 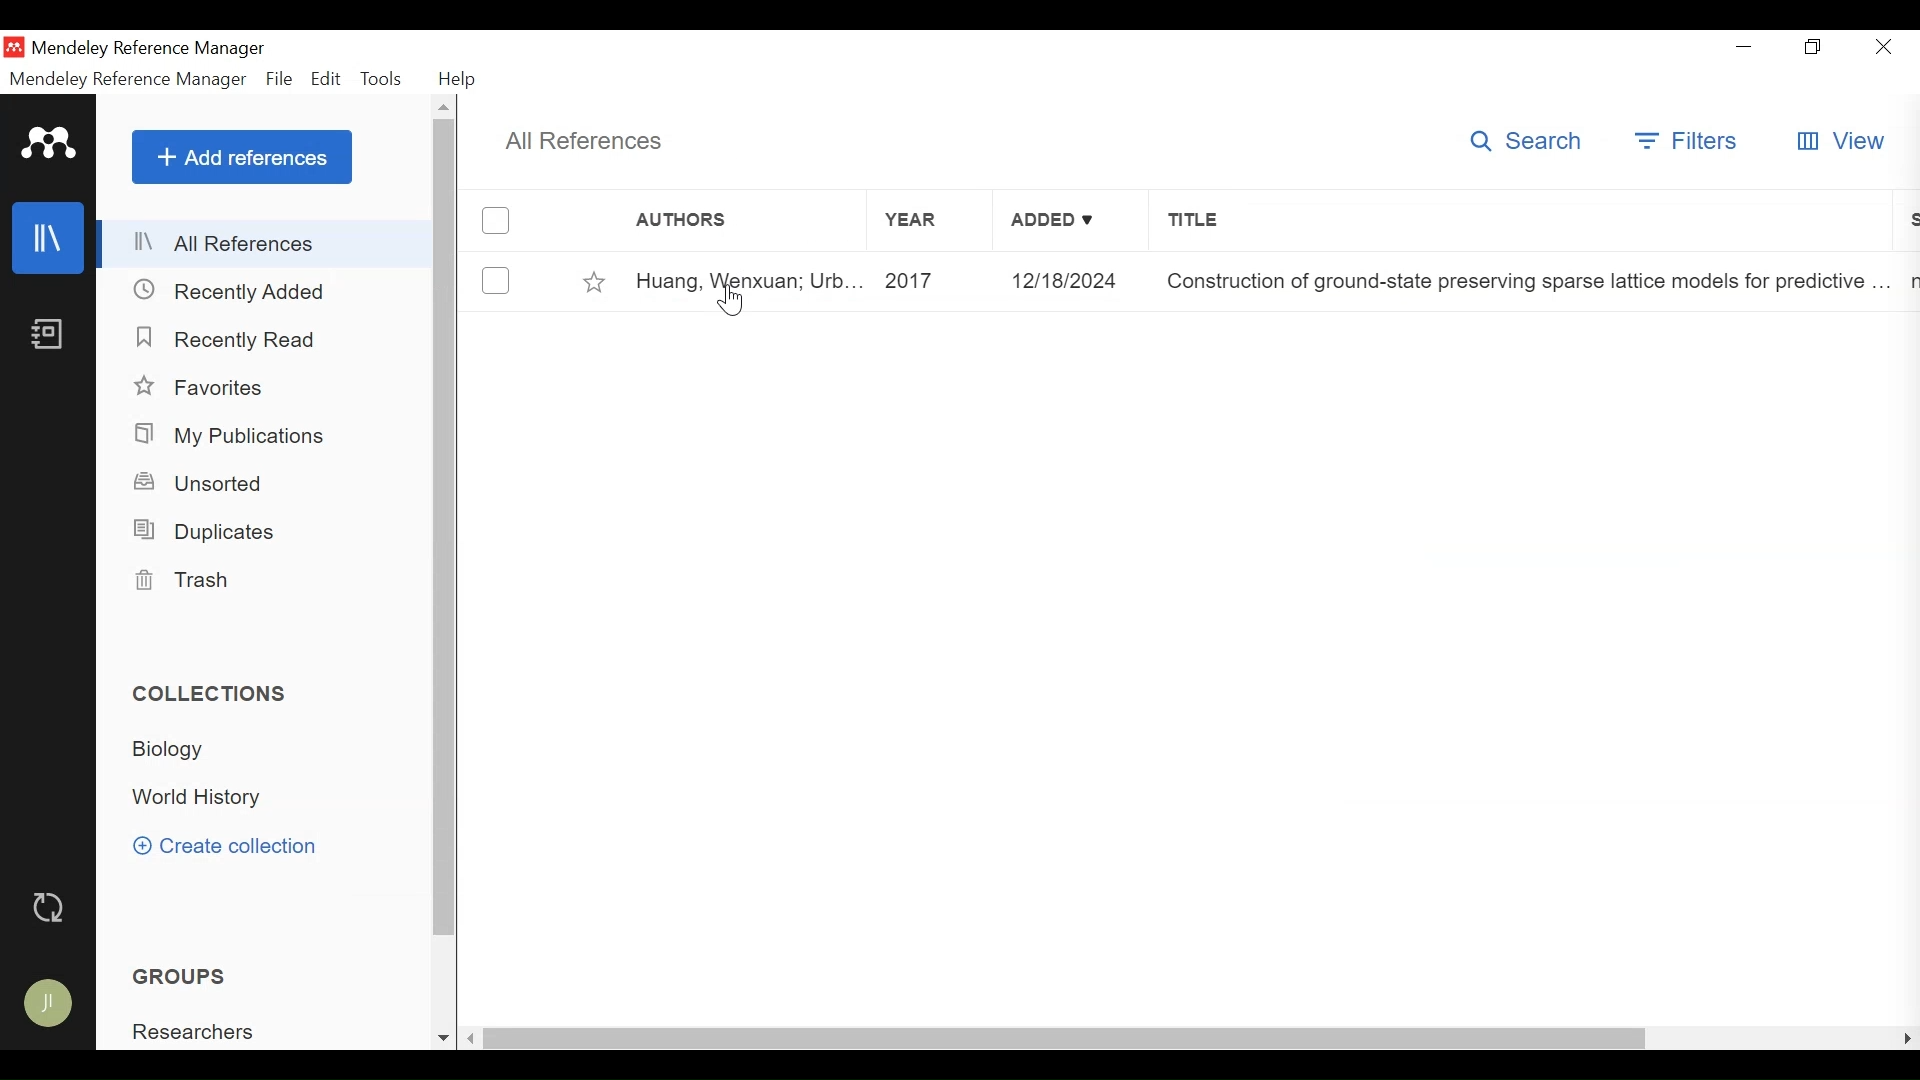 I want to click on Favorites, so click(x=203, y=388).